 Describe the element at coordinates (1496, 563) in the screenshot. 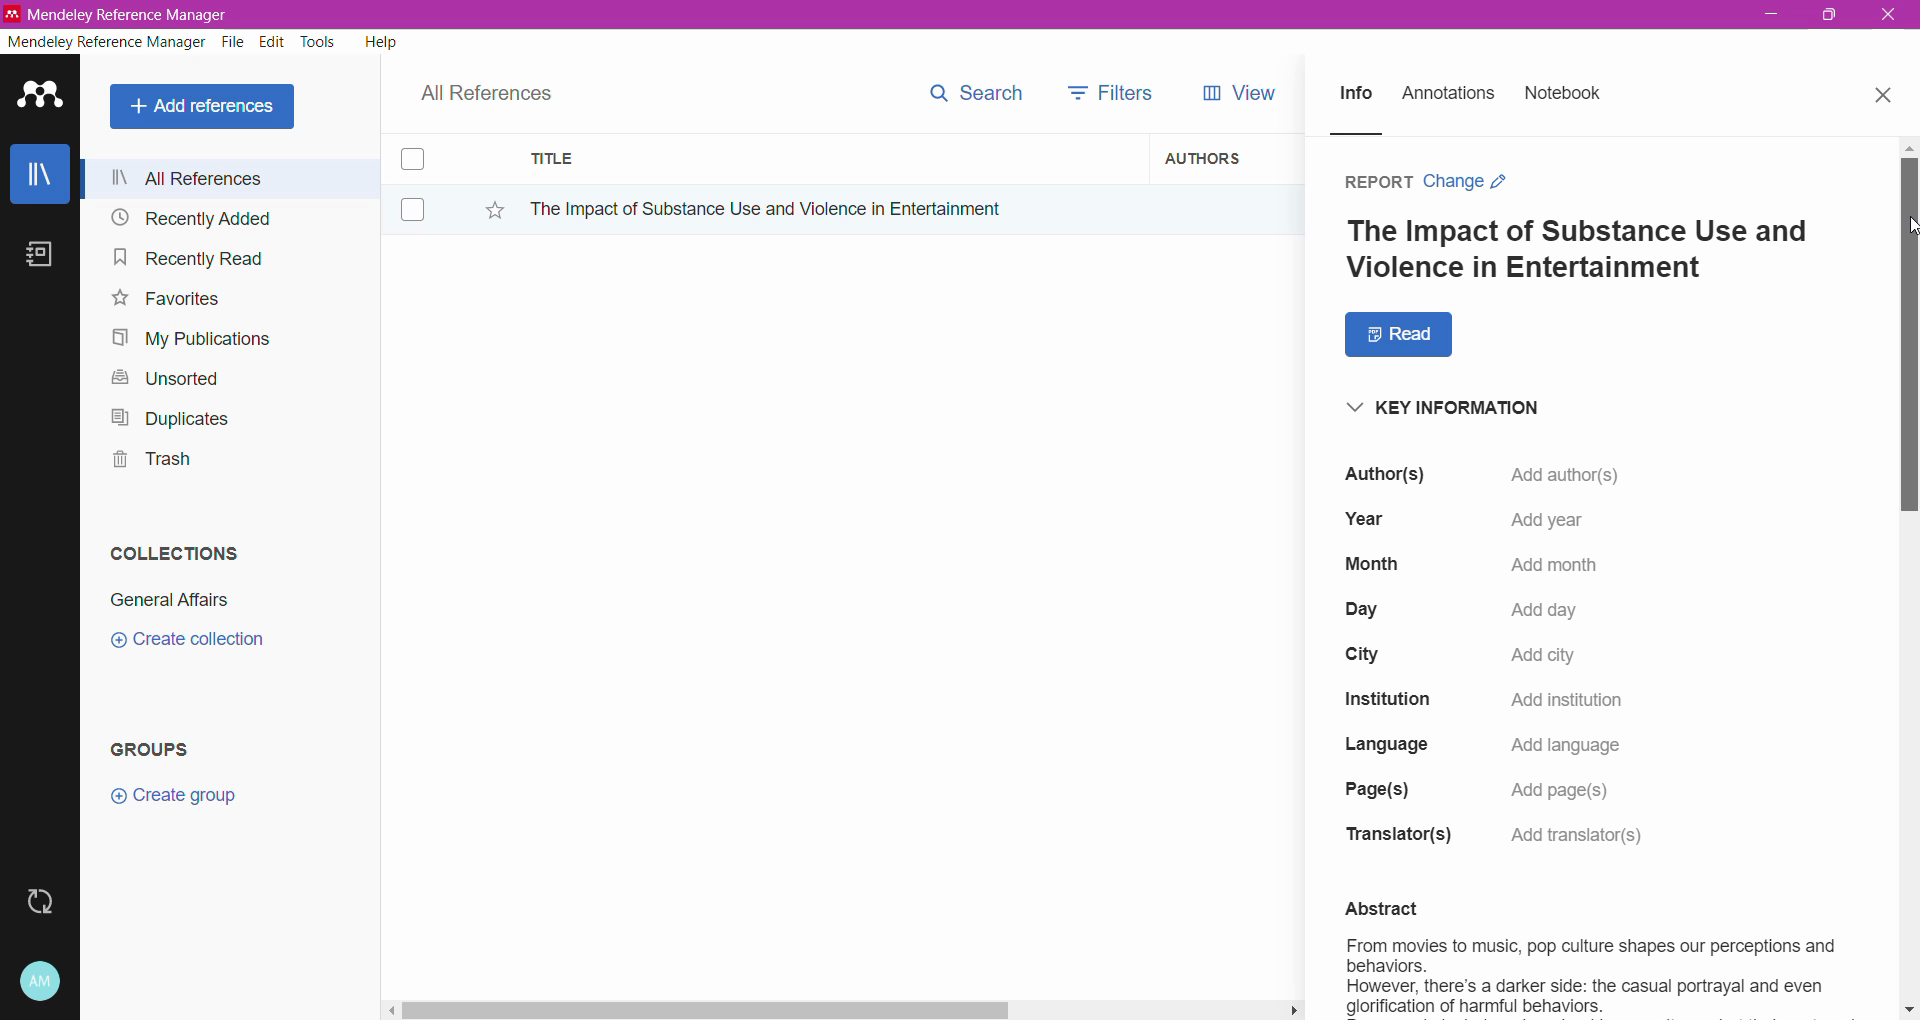

I see `month` at that location.